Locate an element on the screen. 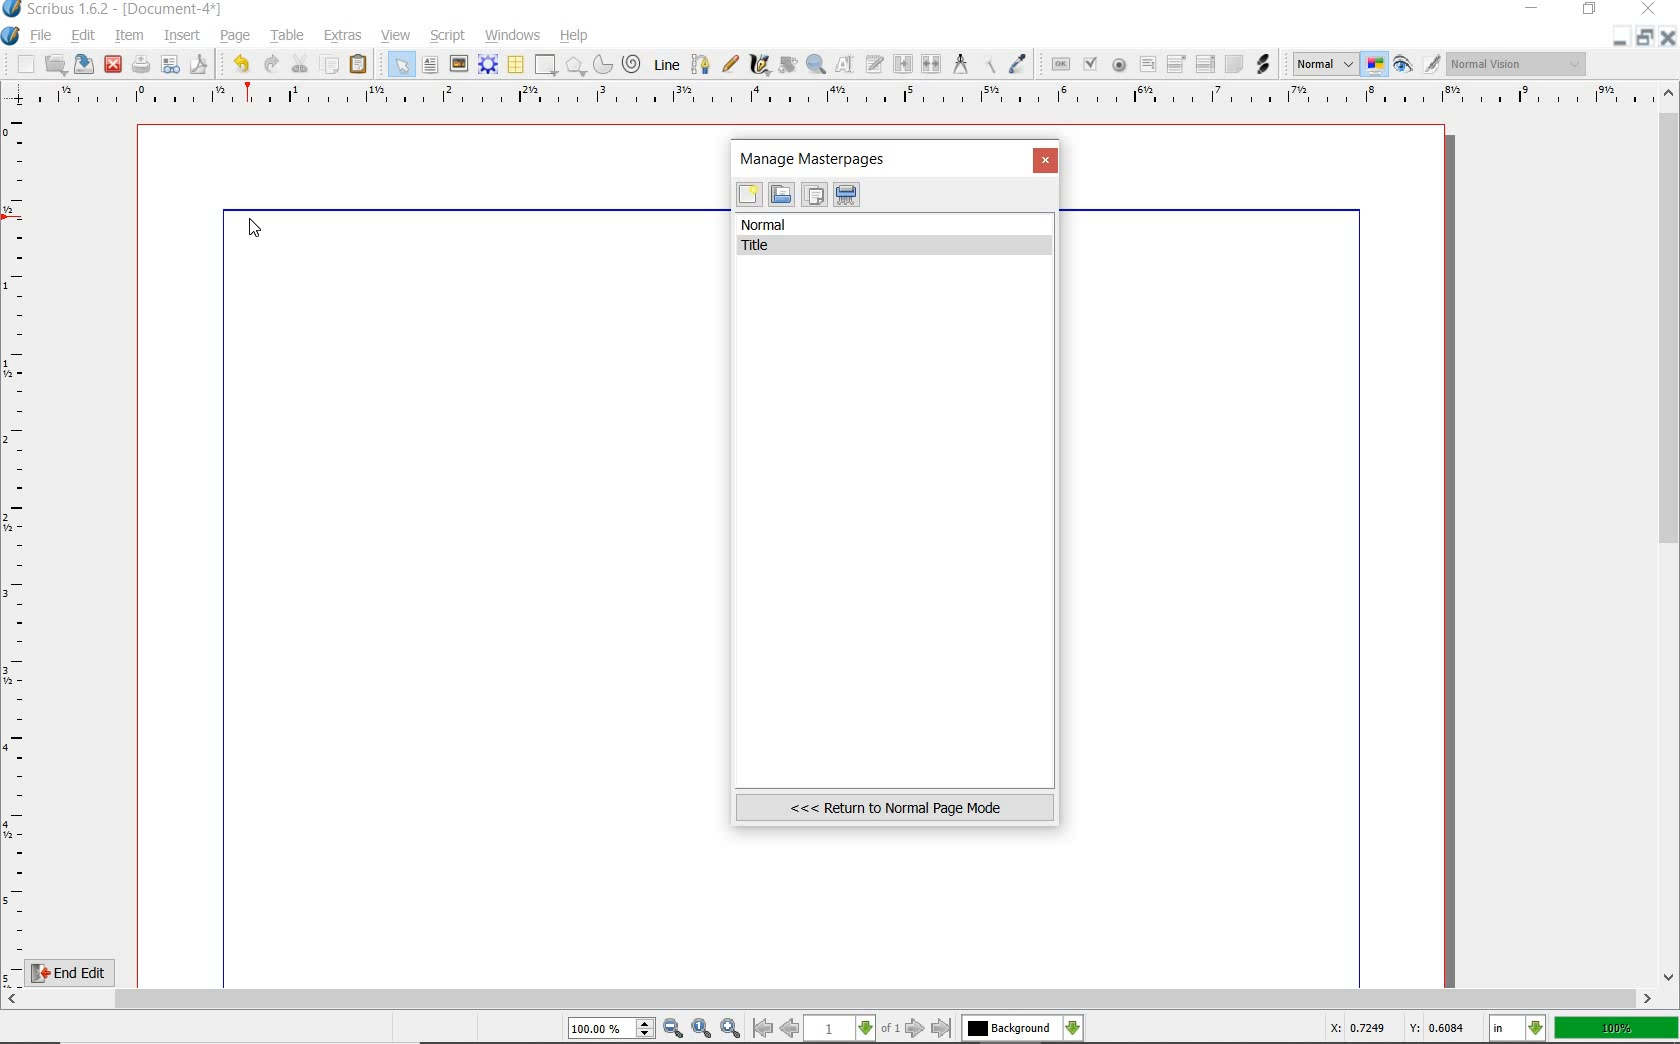  go to next page is located at coordinates (917, 1028).